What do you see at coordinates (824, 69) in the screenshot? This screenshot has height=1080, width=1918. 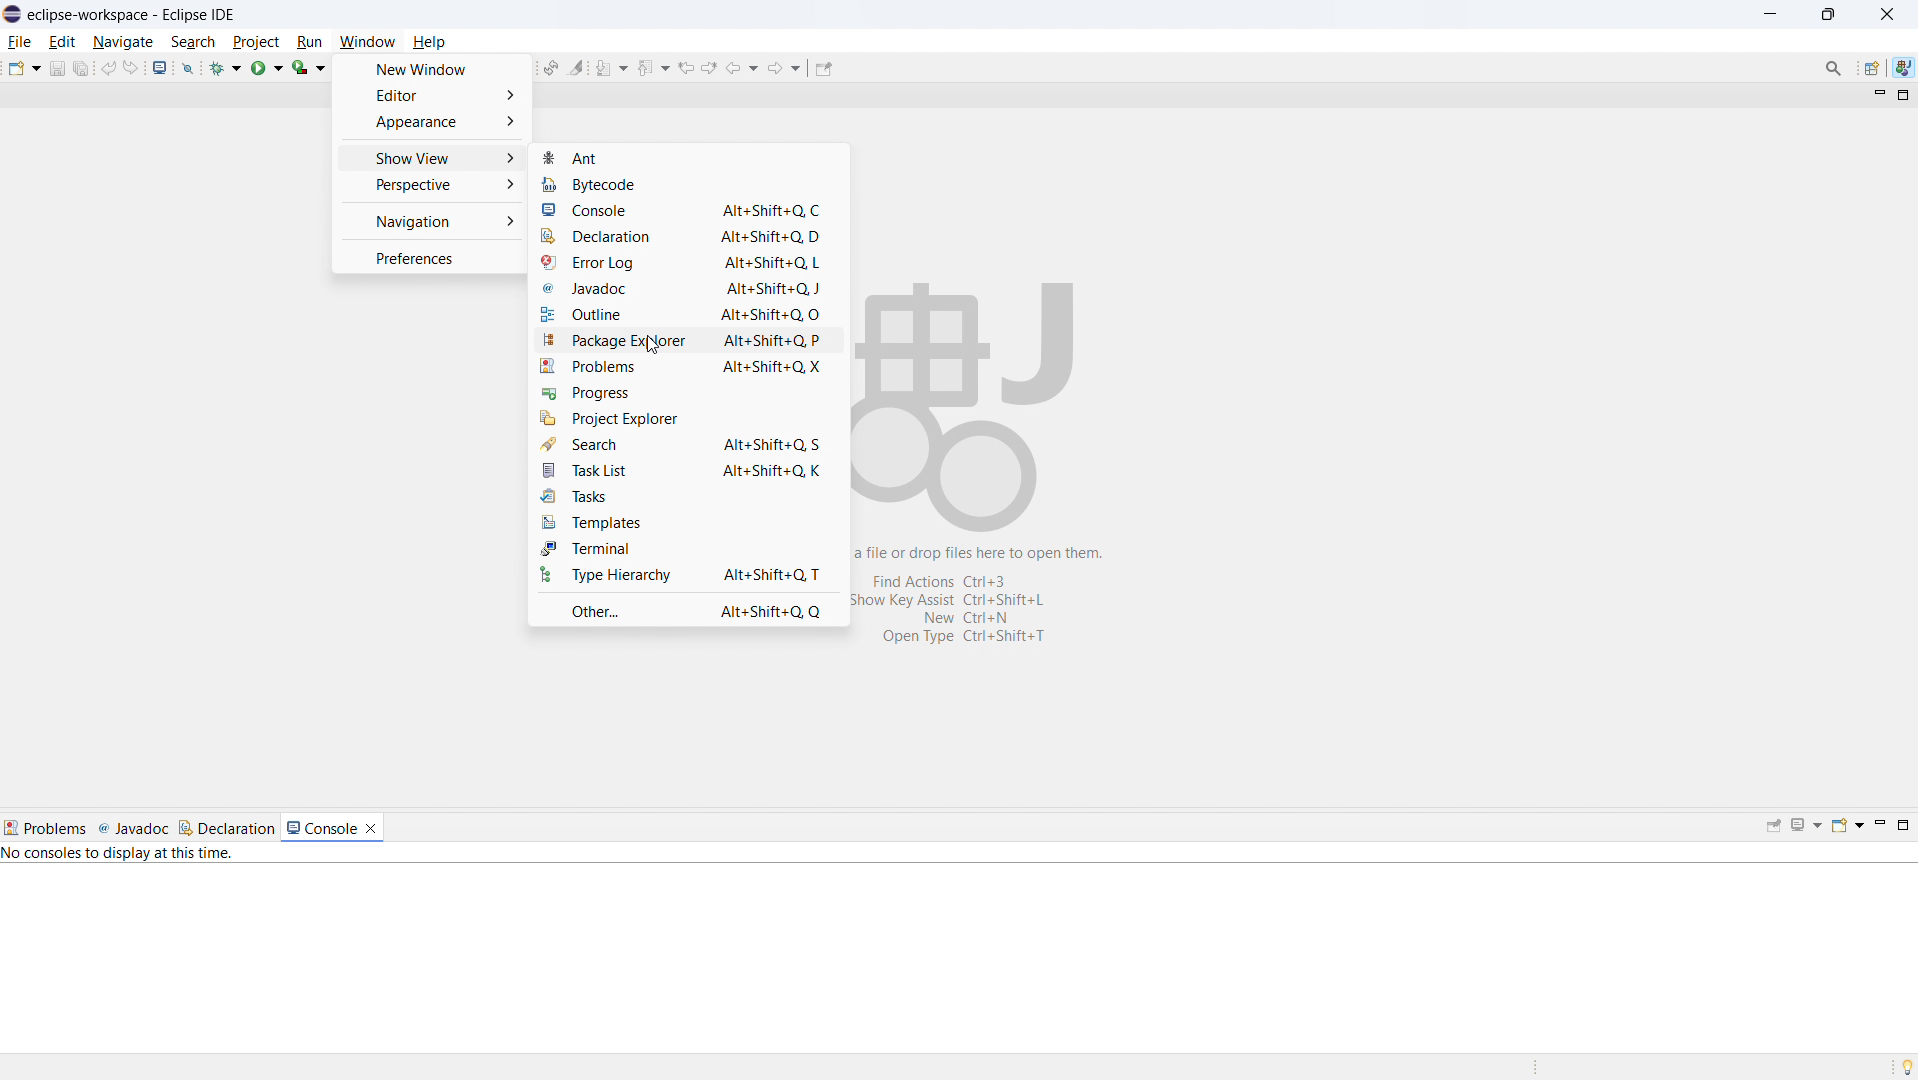 I see `pin editor` at bounding box center [824, 69].